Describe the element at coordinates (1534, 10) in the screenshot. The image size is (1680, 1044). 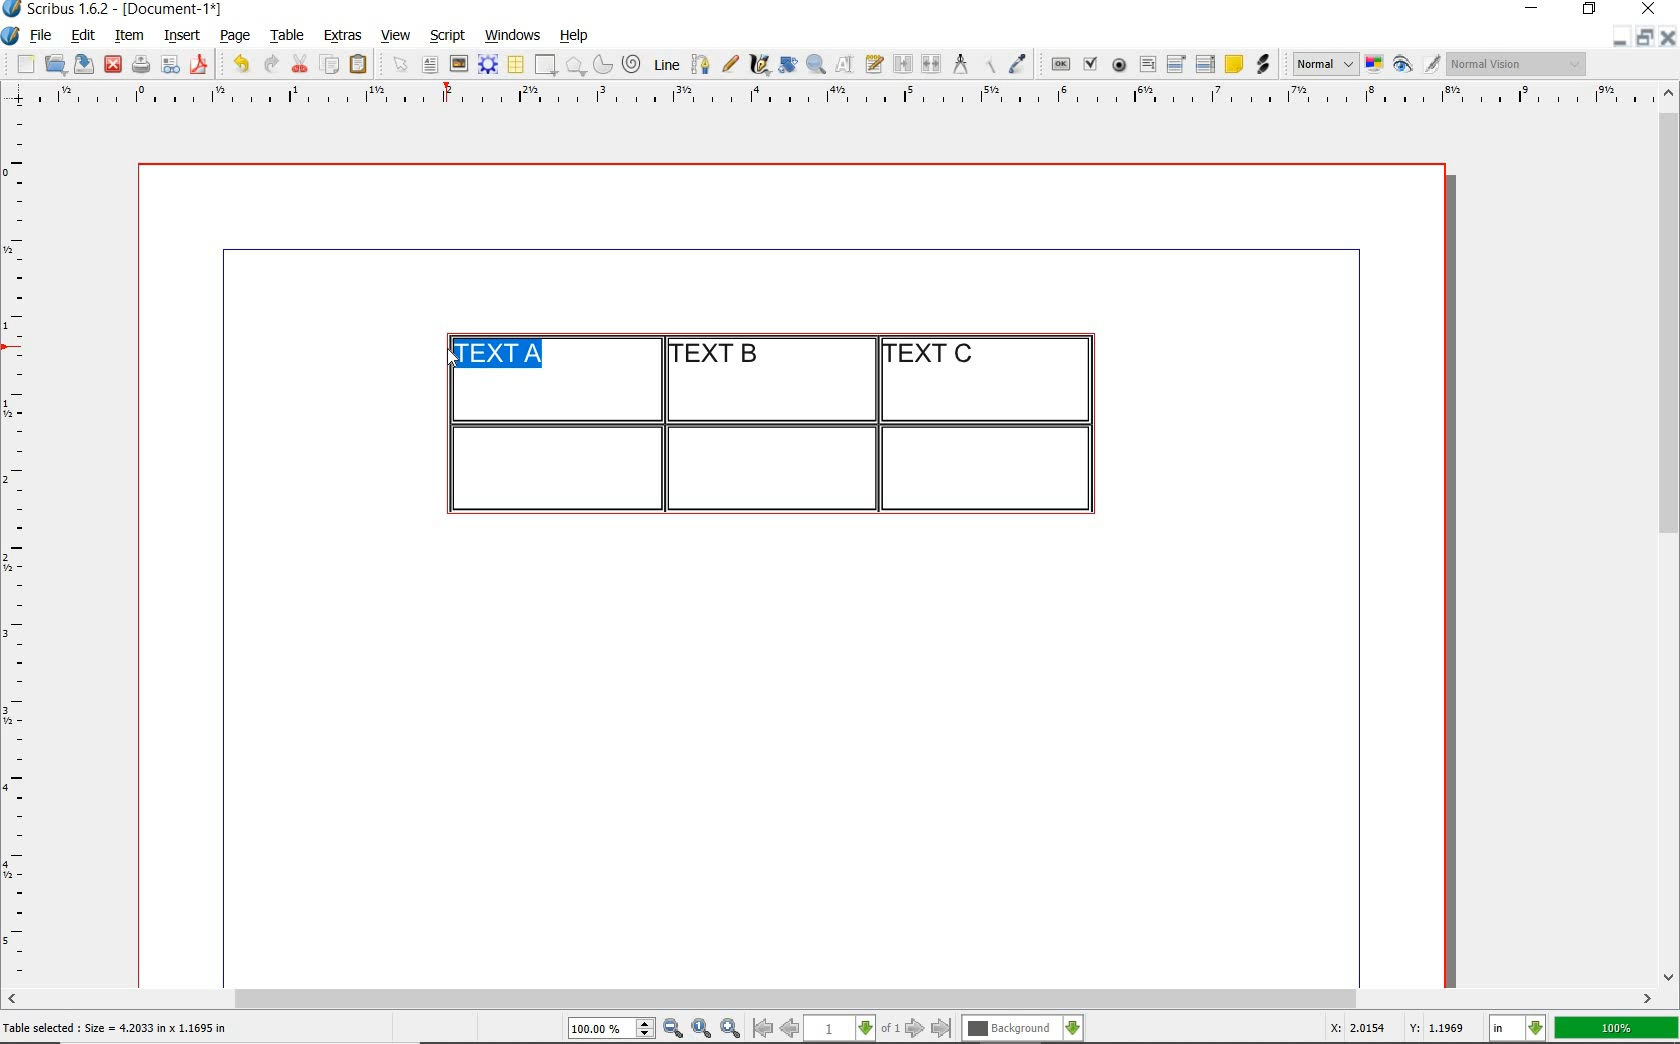
I see `minimize` at that location.